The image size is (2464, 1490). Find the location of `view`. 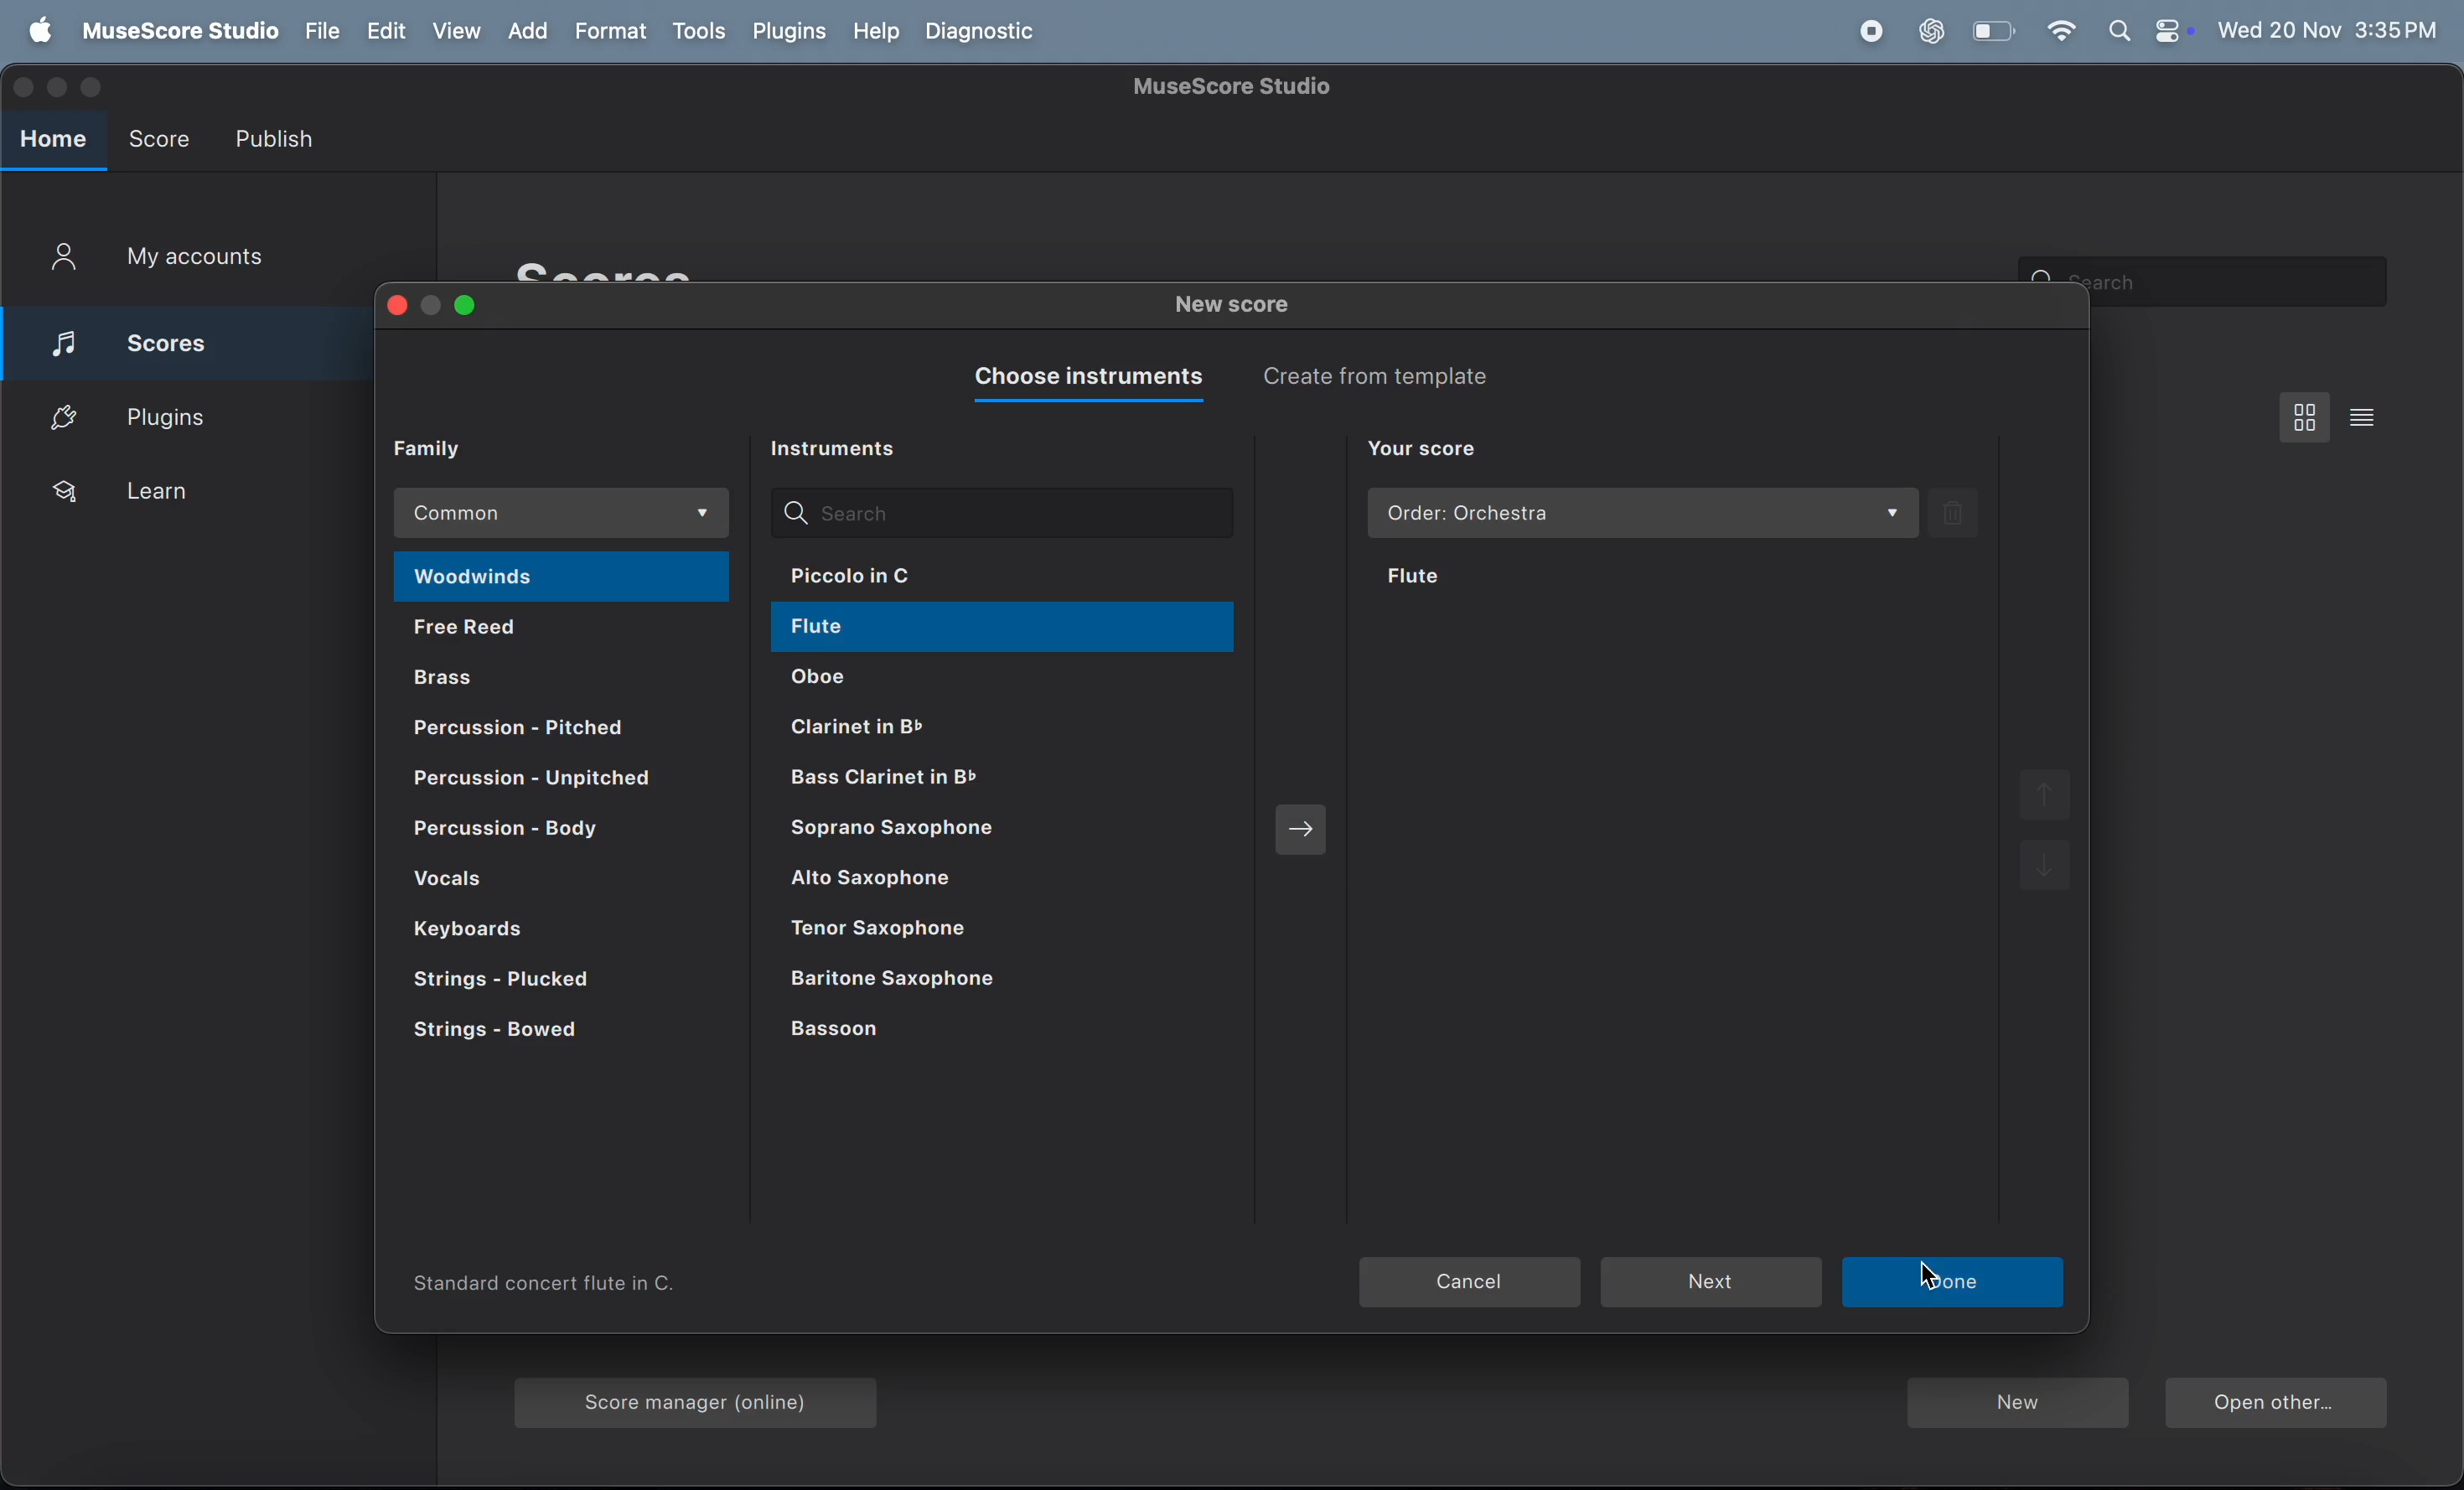

view is located at coordinates (459, 31).